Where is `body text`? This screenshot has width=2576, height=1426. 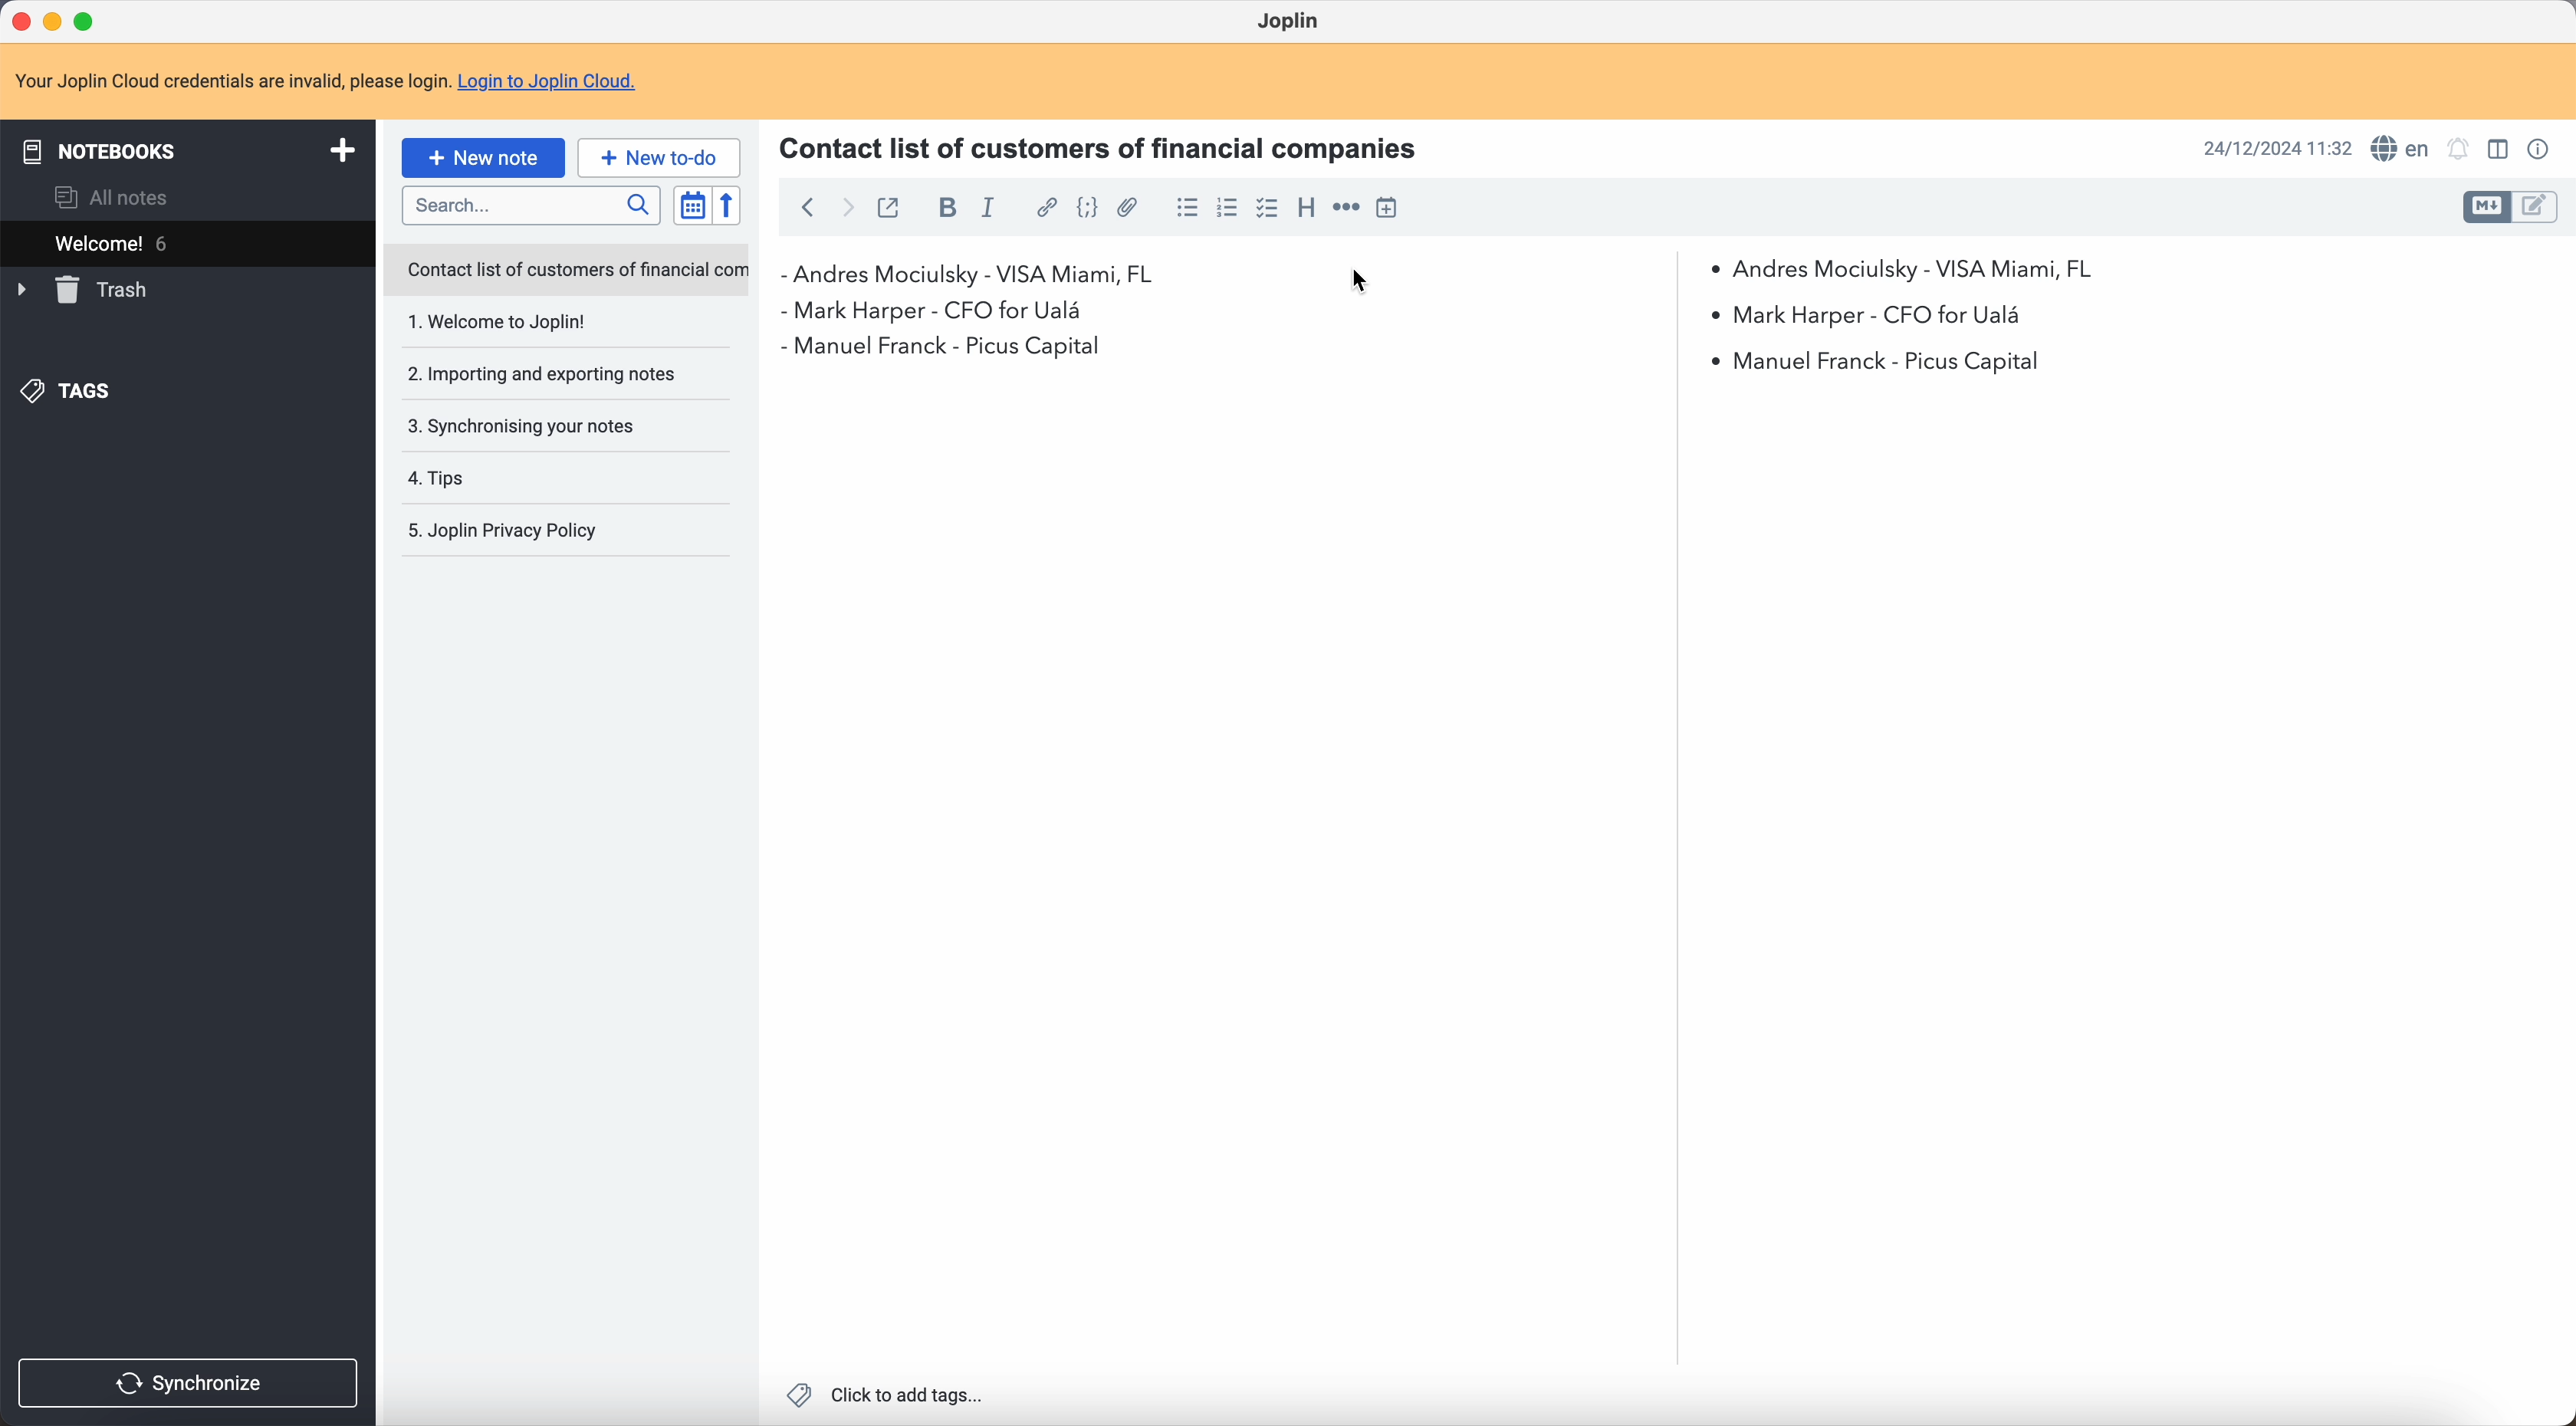
body text is located at coordinates (1232, 877).